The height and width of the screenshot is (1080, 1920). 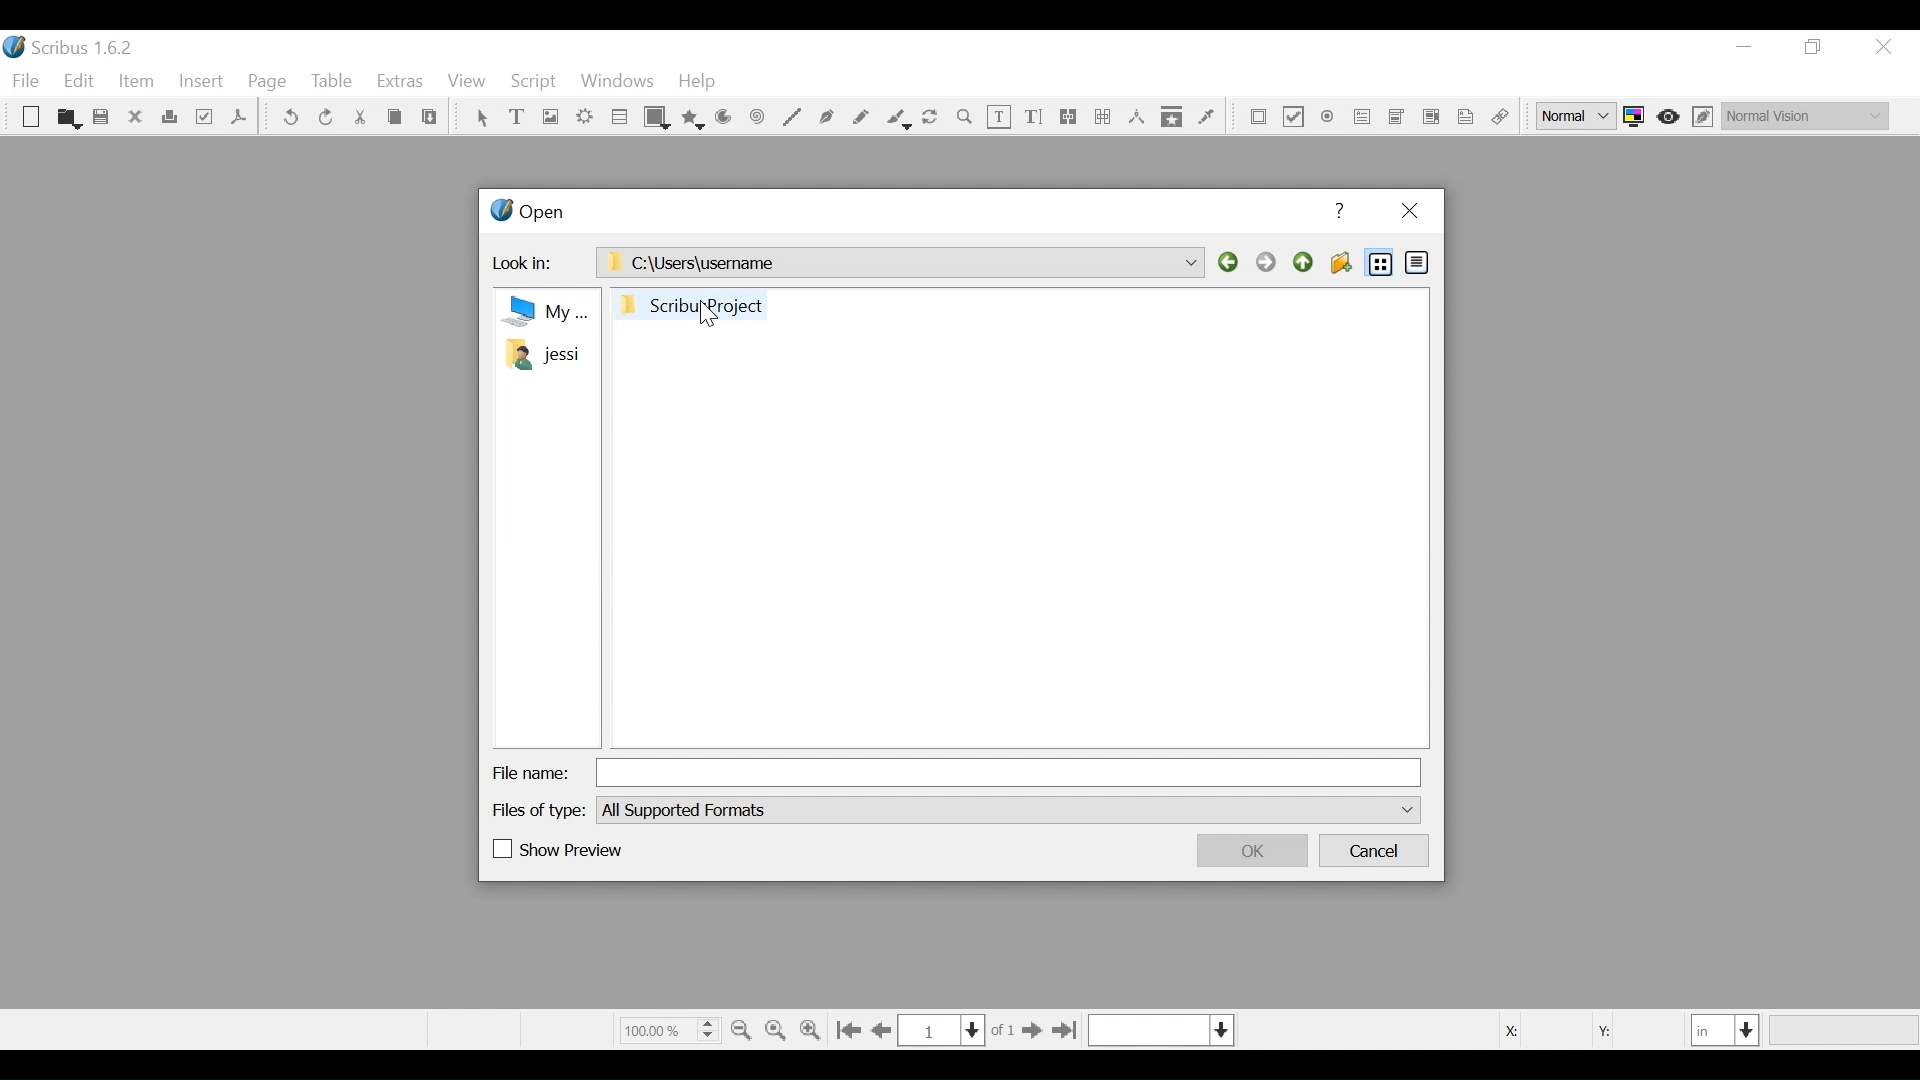 What do you see at coordinates (1028, 1032) in the screenshot?
I see `Go to next Page` at bounding box center [1028, 1032].